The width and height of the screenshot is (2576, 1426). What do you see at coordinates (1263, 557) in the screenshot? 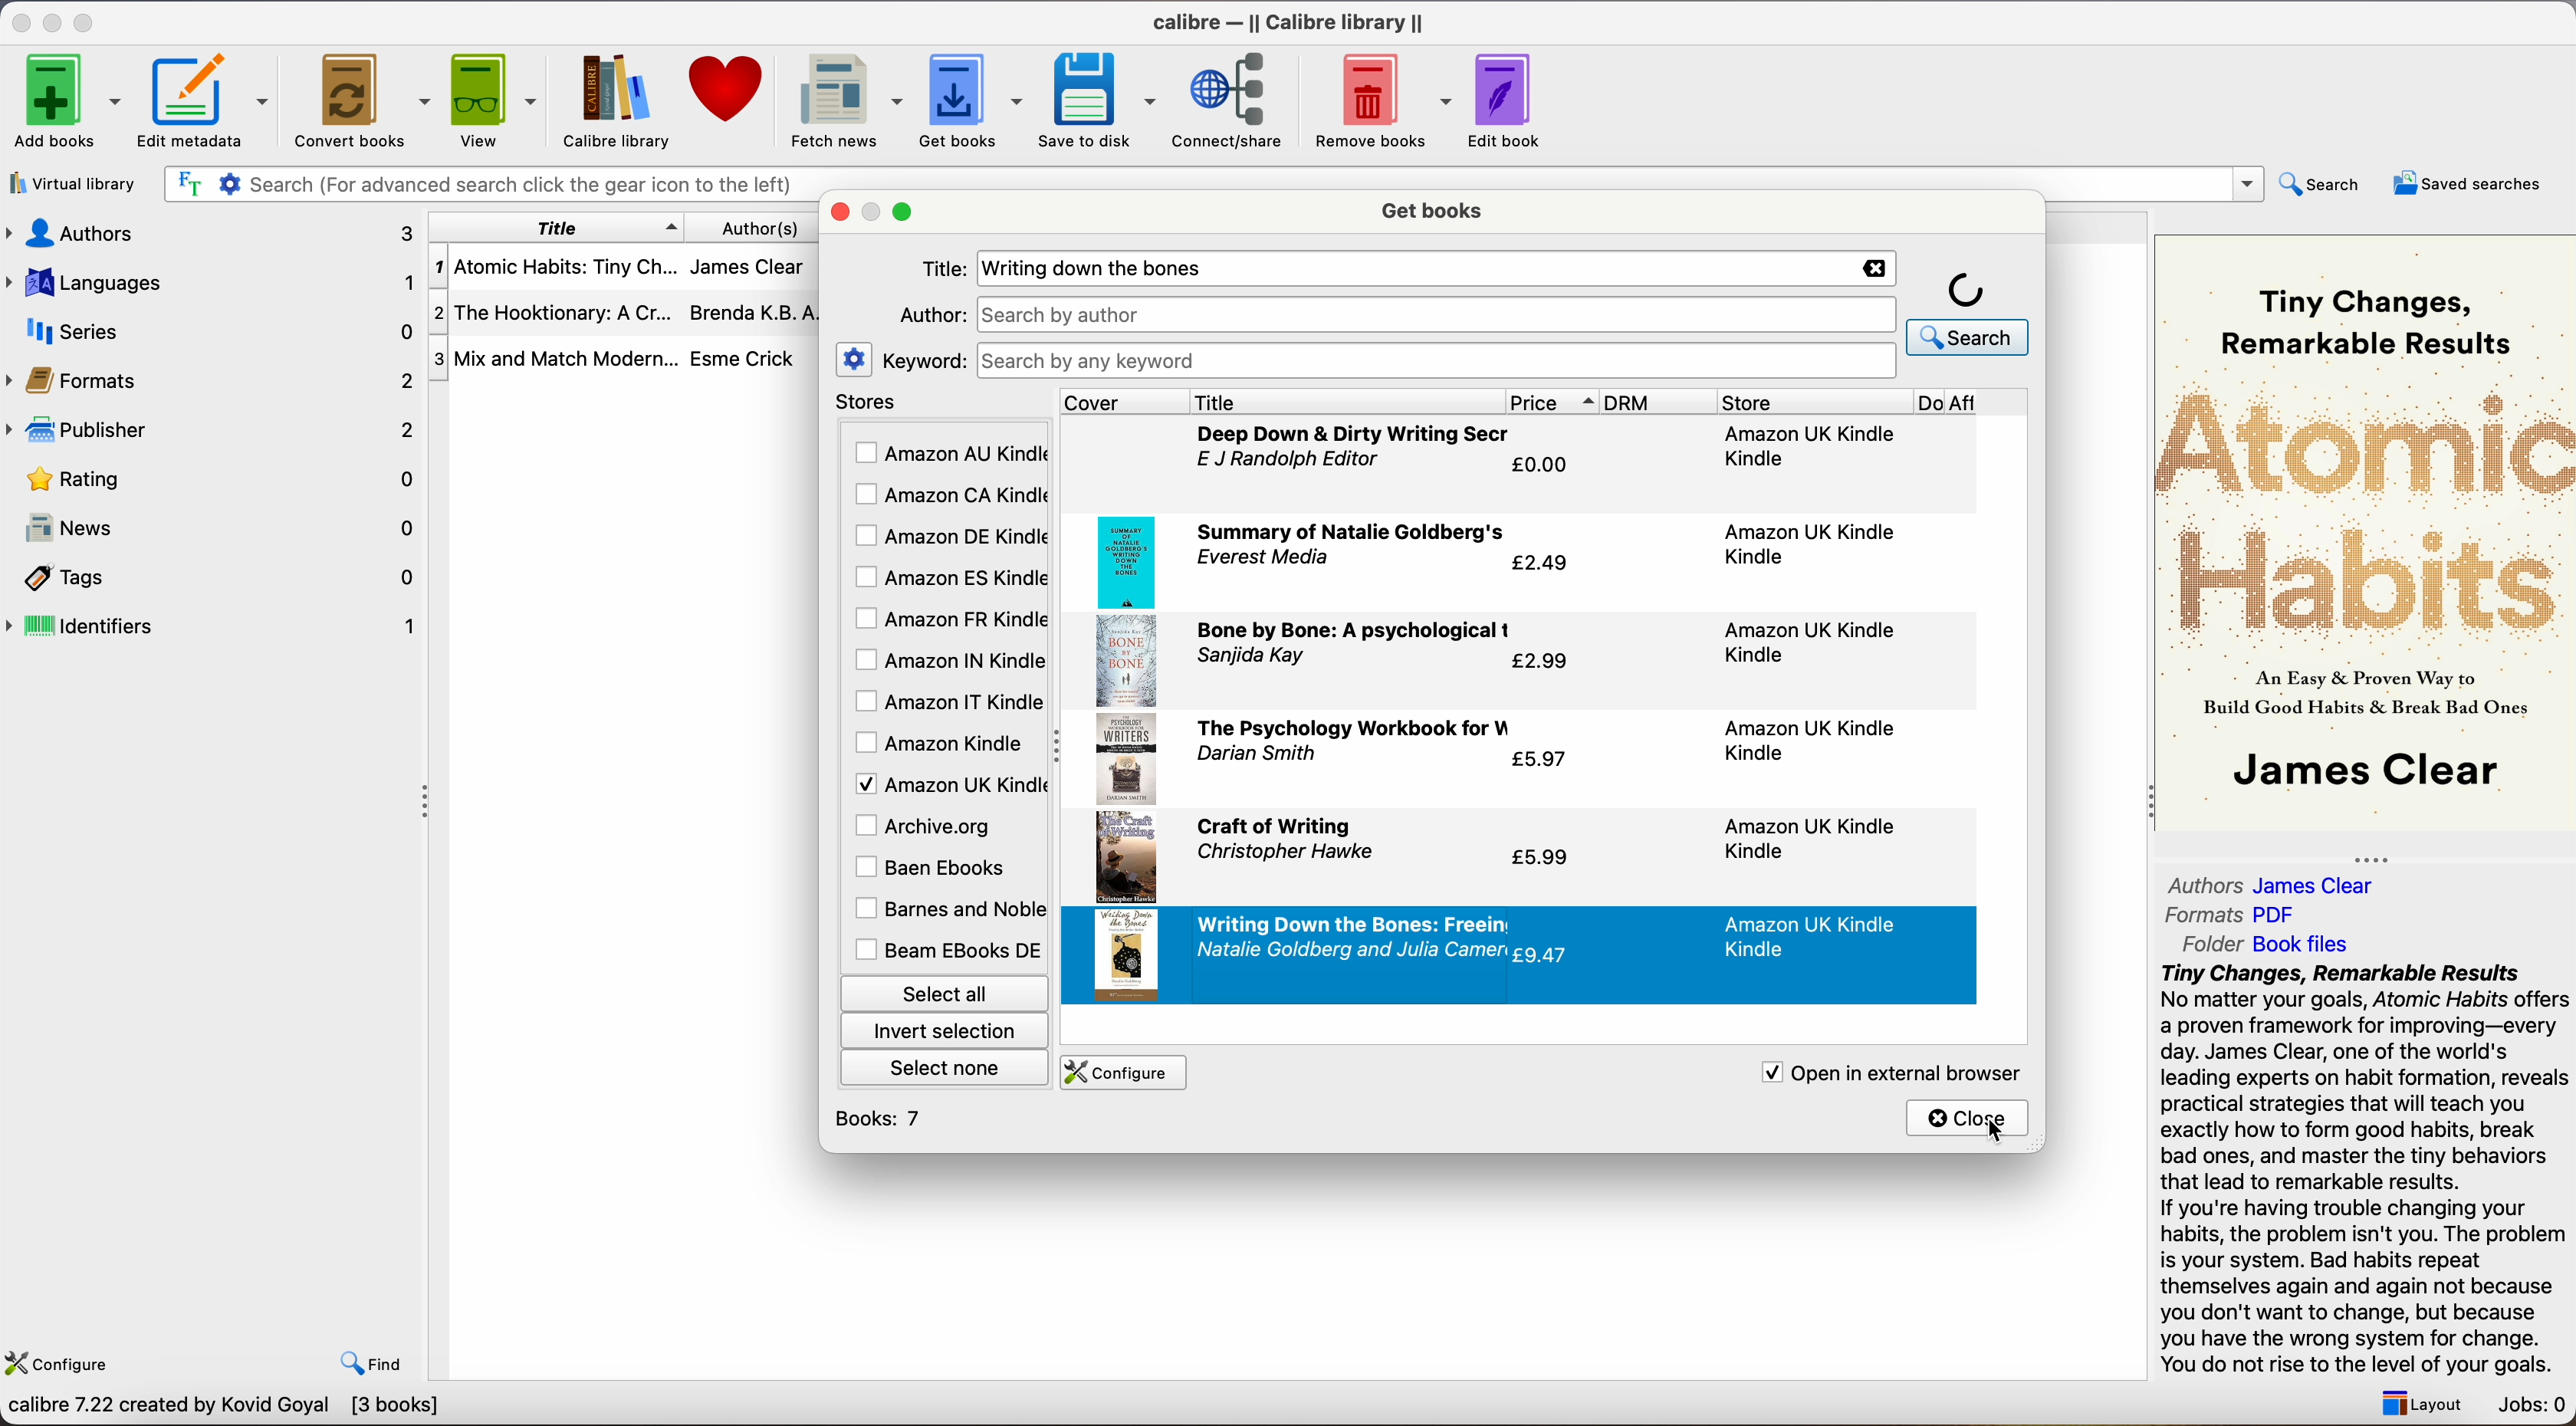
I see `everest media` at bounding box center [1263, 557].